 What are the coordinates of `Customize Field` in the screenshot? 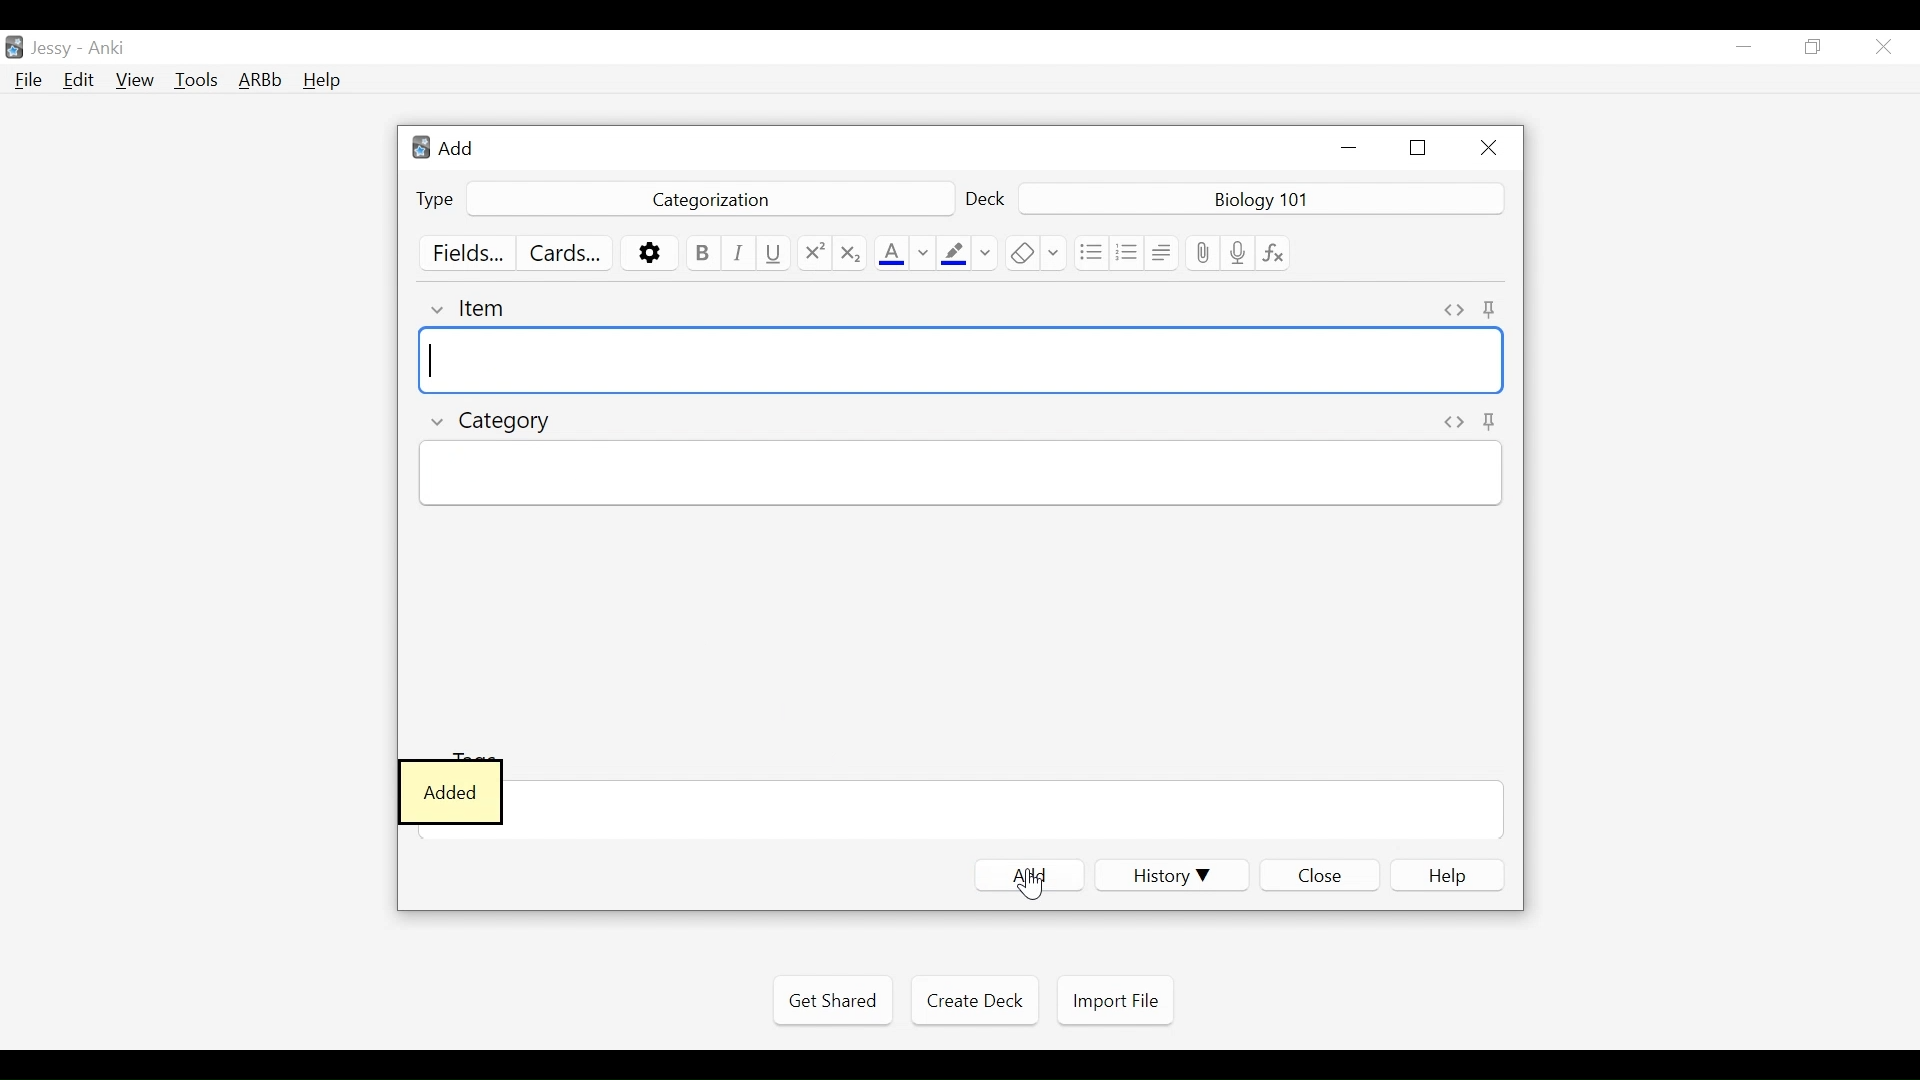 It's located at (467, 252).